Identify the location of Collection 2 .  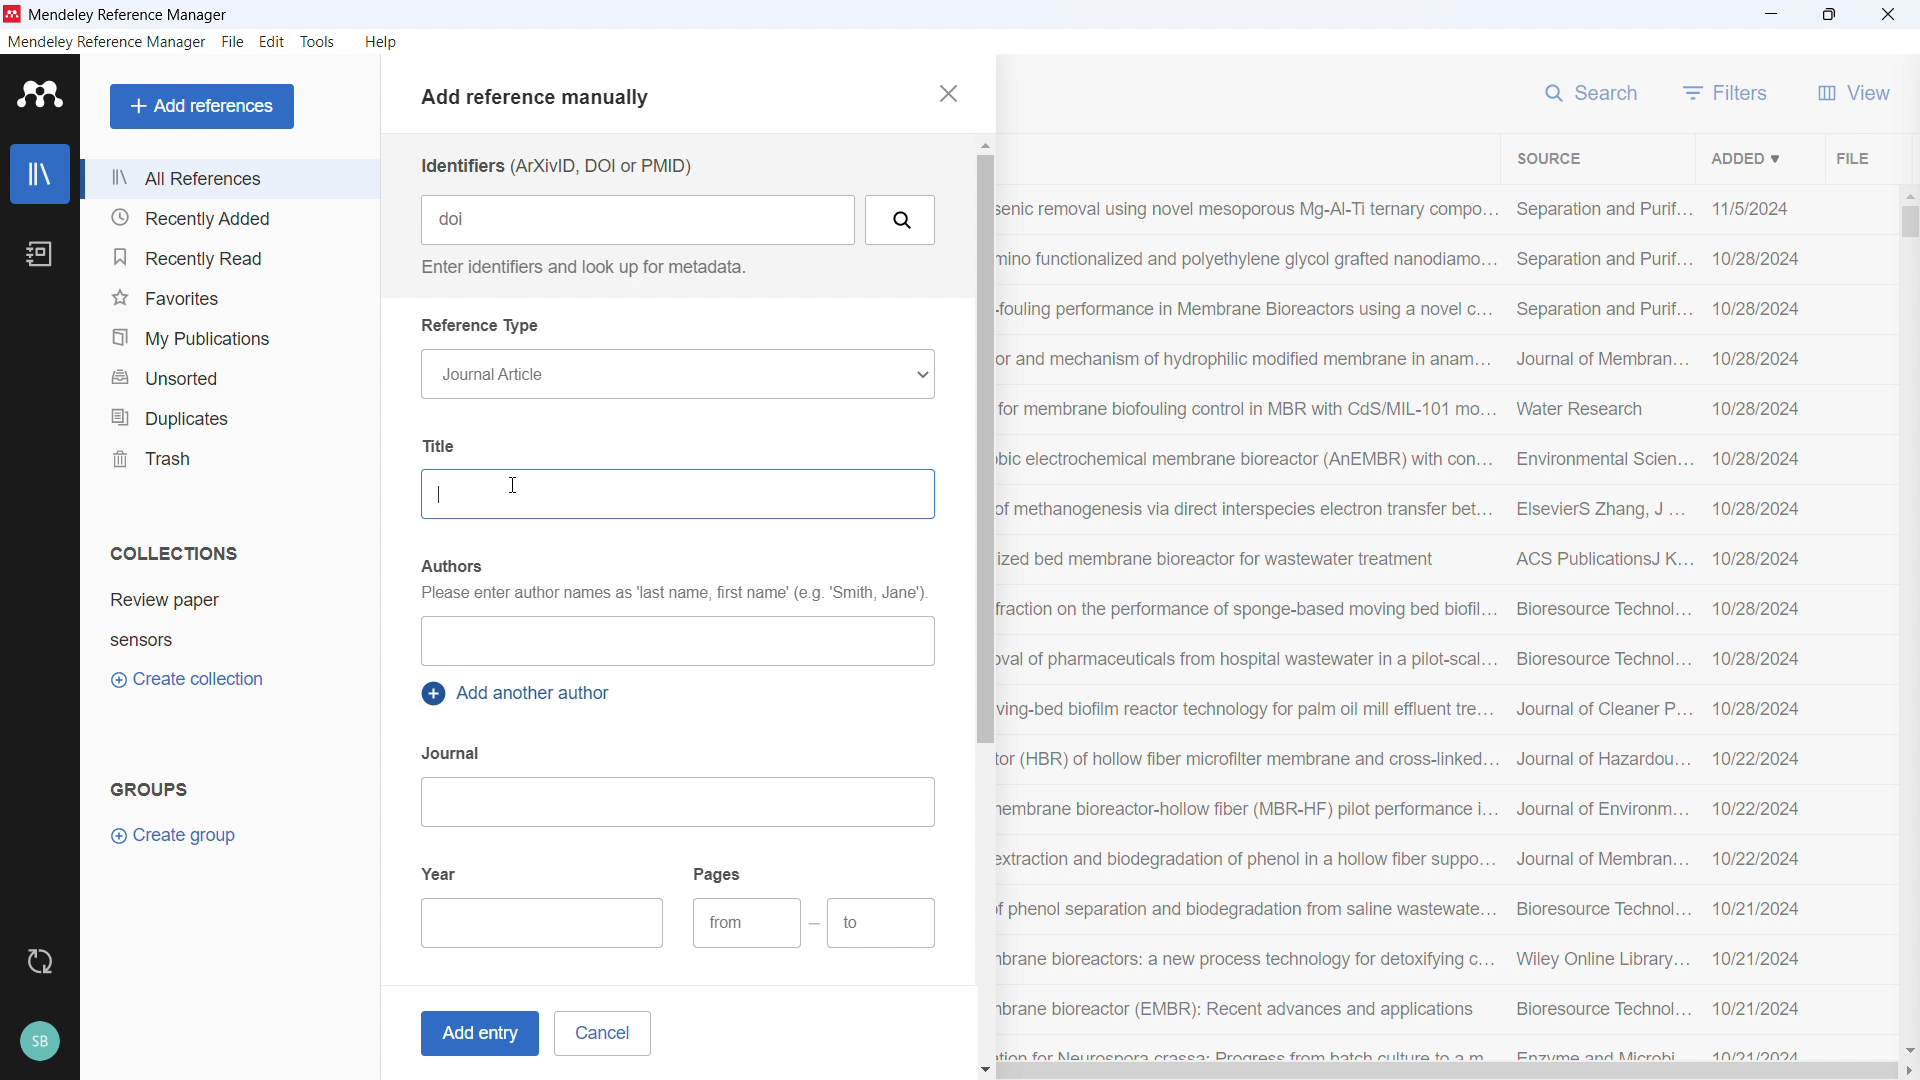
(232, 639).